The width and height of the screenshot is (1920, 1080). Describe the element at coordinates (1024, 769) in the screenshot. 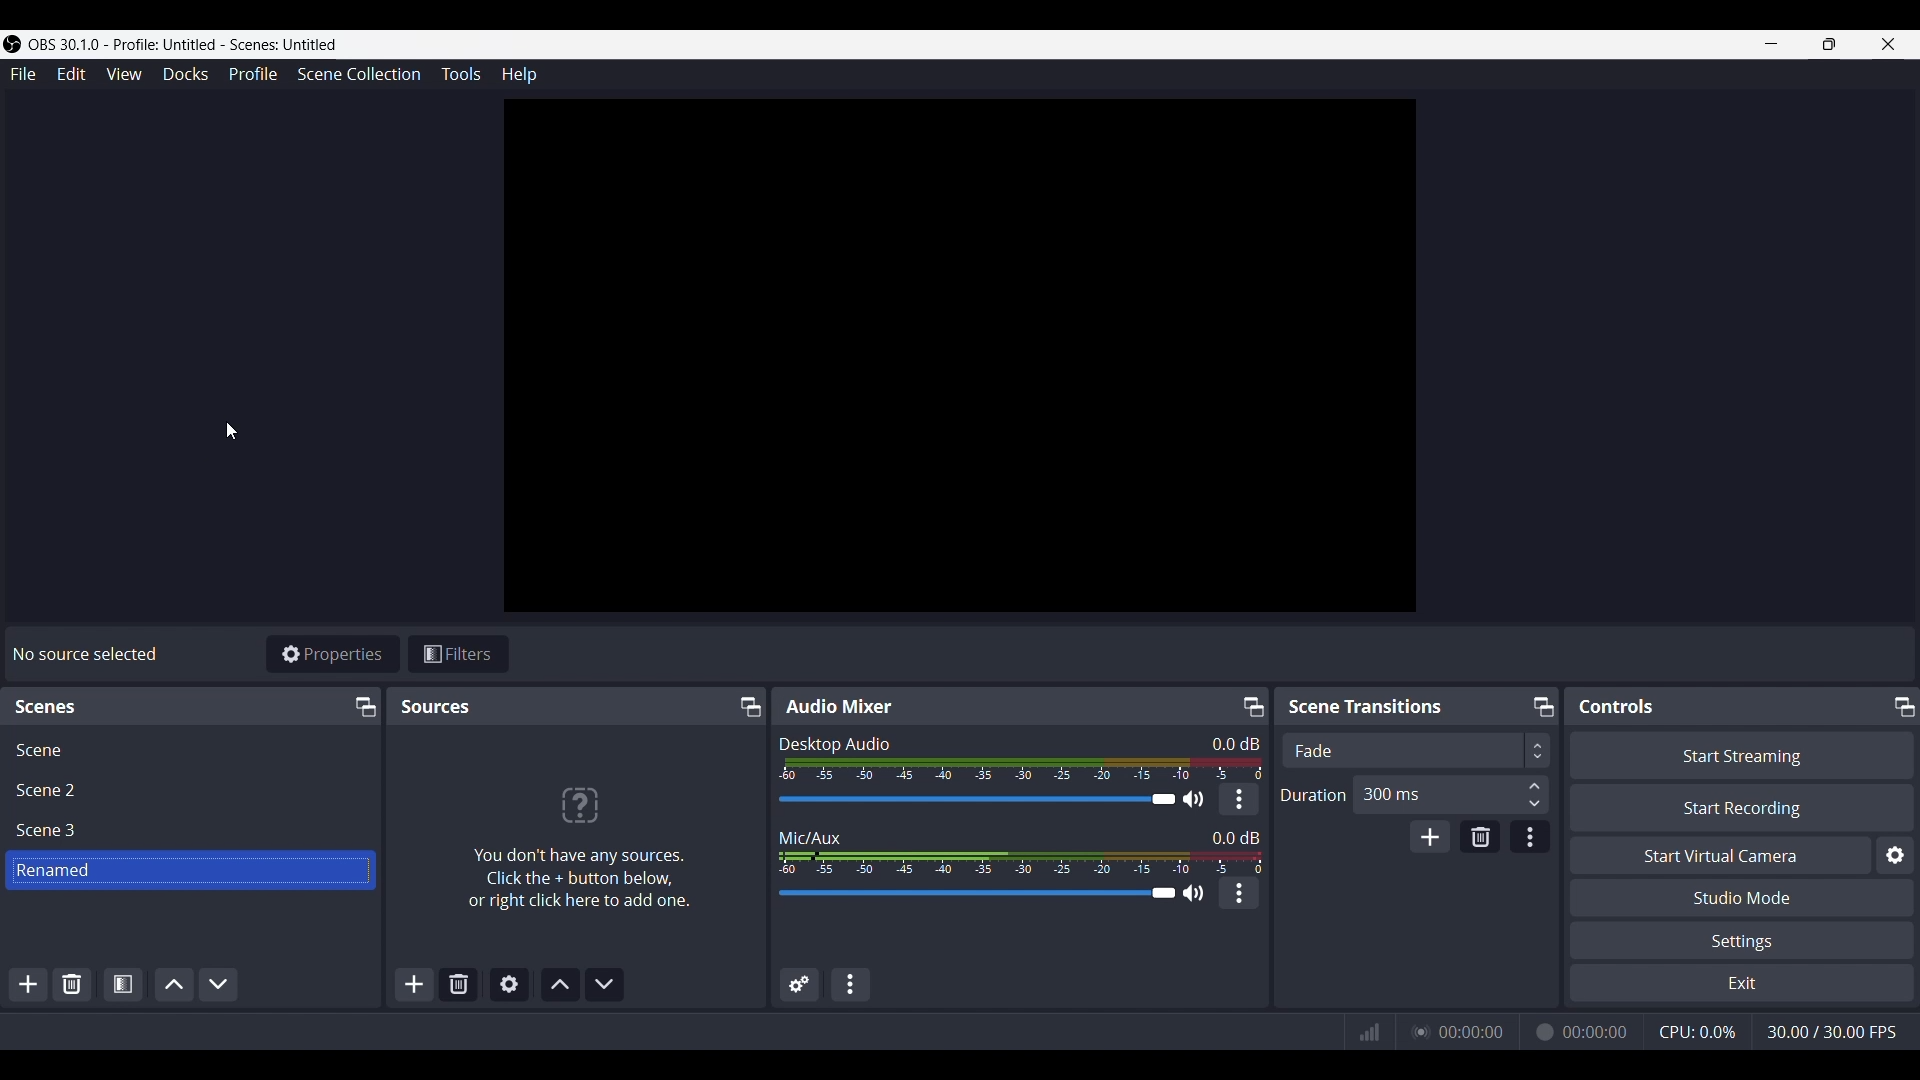

I see `Volume Meter` at that location.